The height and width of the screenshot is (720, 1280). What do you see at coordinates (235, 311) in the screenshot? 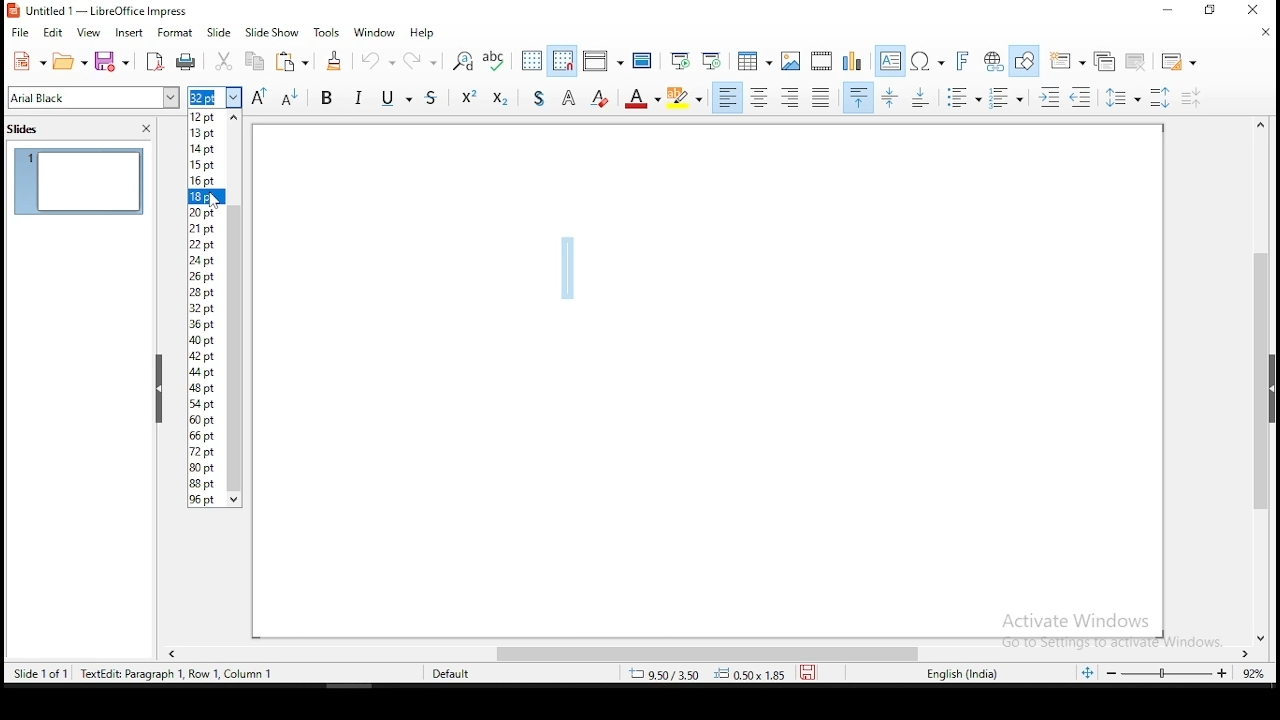
I see `text box` at bounding box center [235, 311].